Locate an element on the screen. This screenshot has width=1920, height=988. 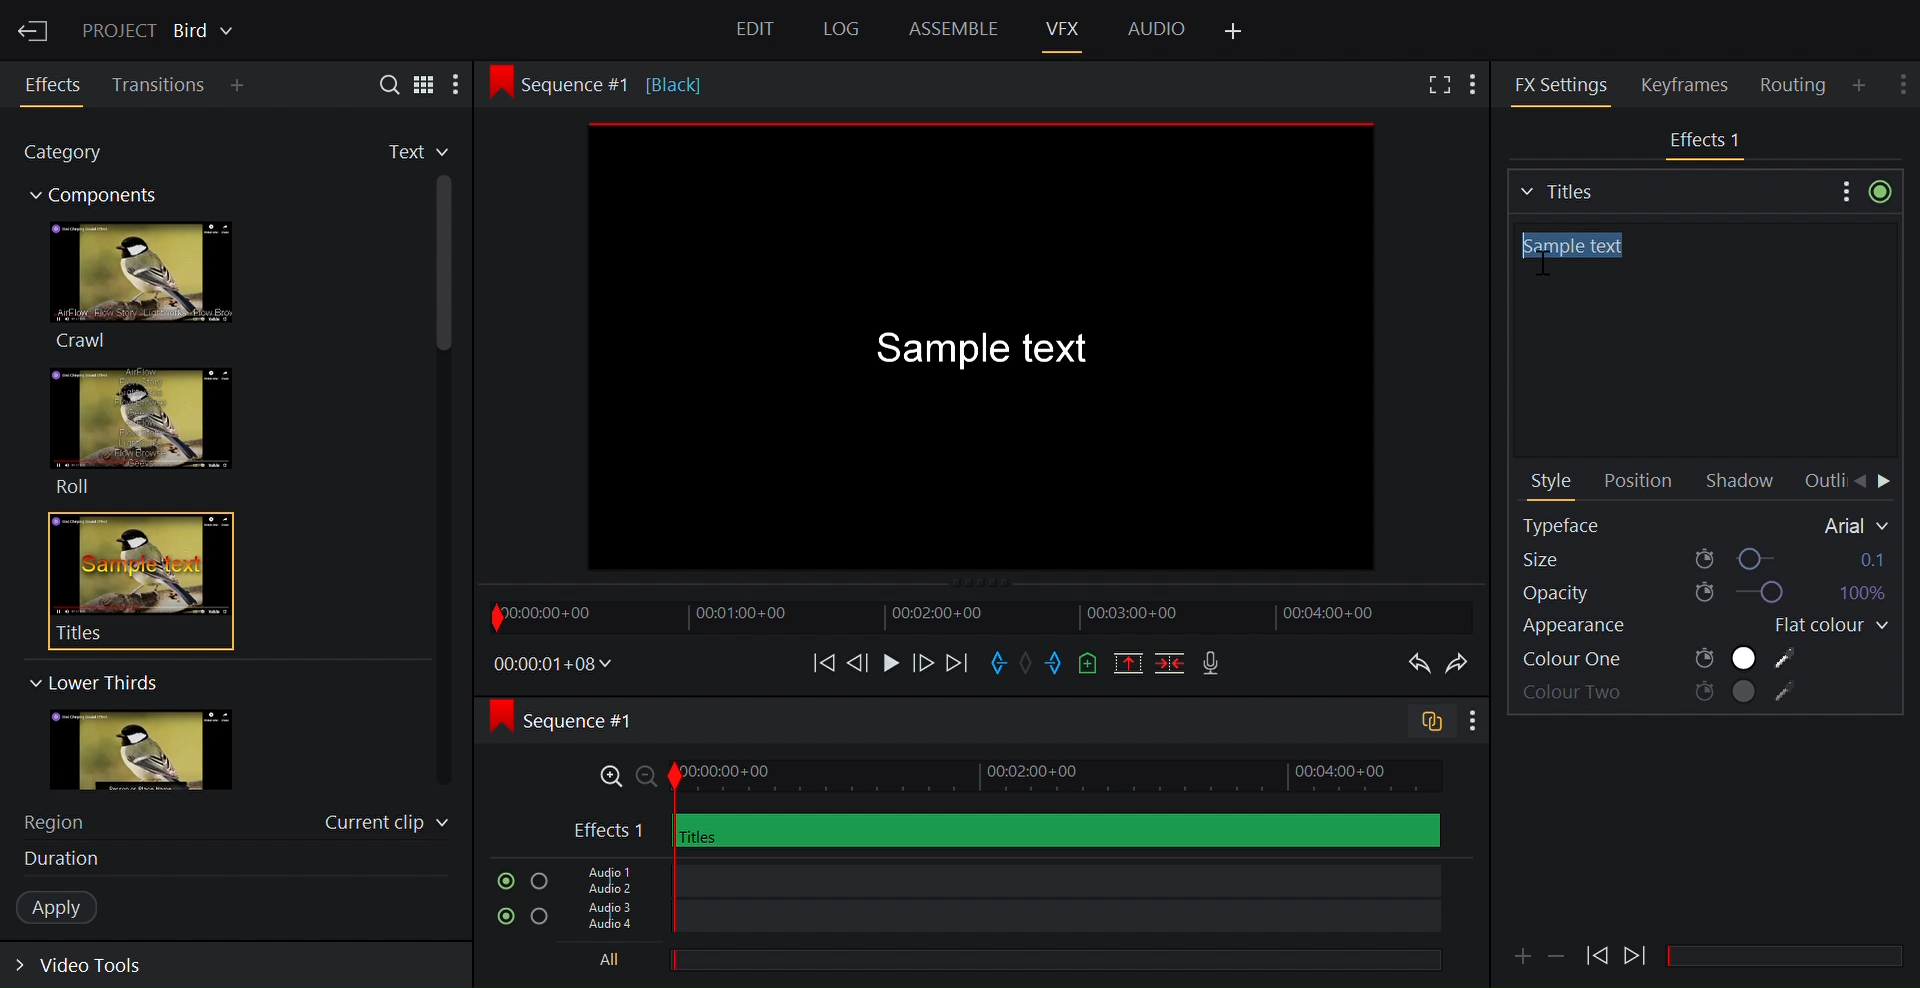
Expand video tools is located at coordinates (92, 969).